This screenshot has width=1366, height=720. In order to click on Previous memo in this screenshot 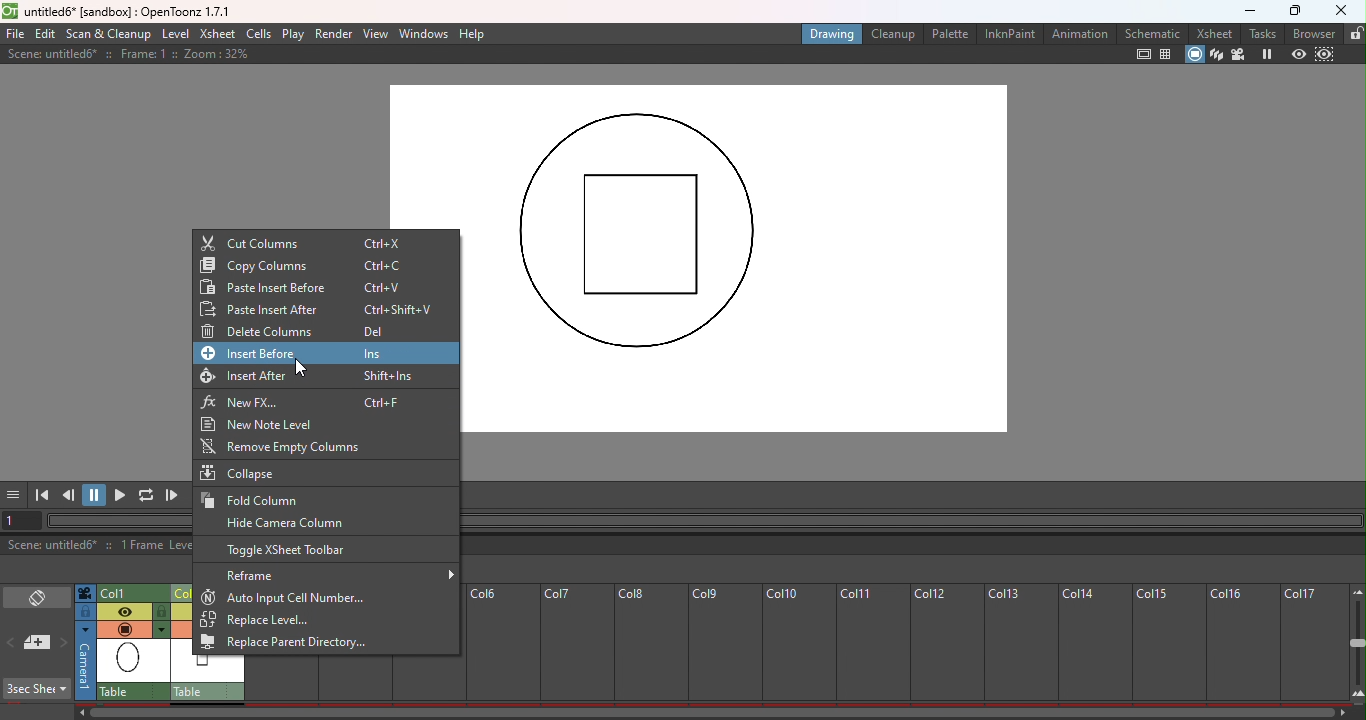, I will do `click(13, 644)`.